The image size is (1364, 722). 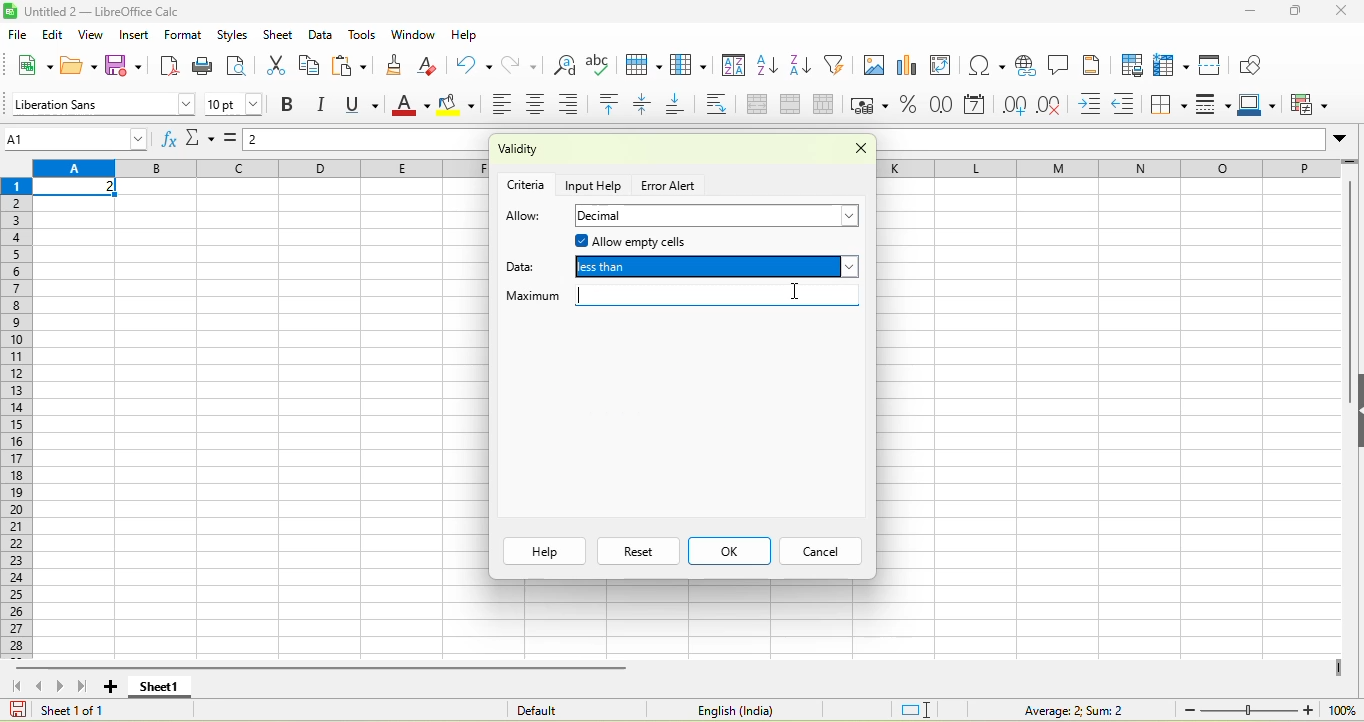 What do you see at coordinates (1059, 65) in the screenshot?
I see `comment` at bounding box center [1059, 65].